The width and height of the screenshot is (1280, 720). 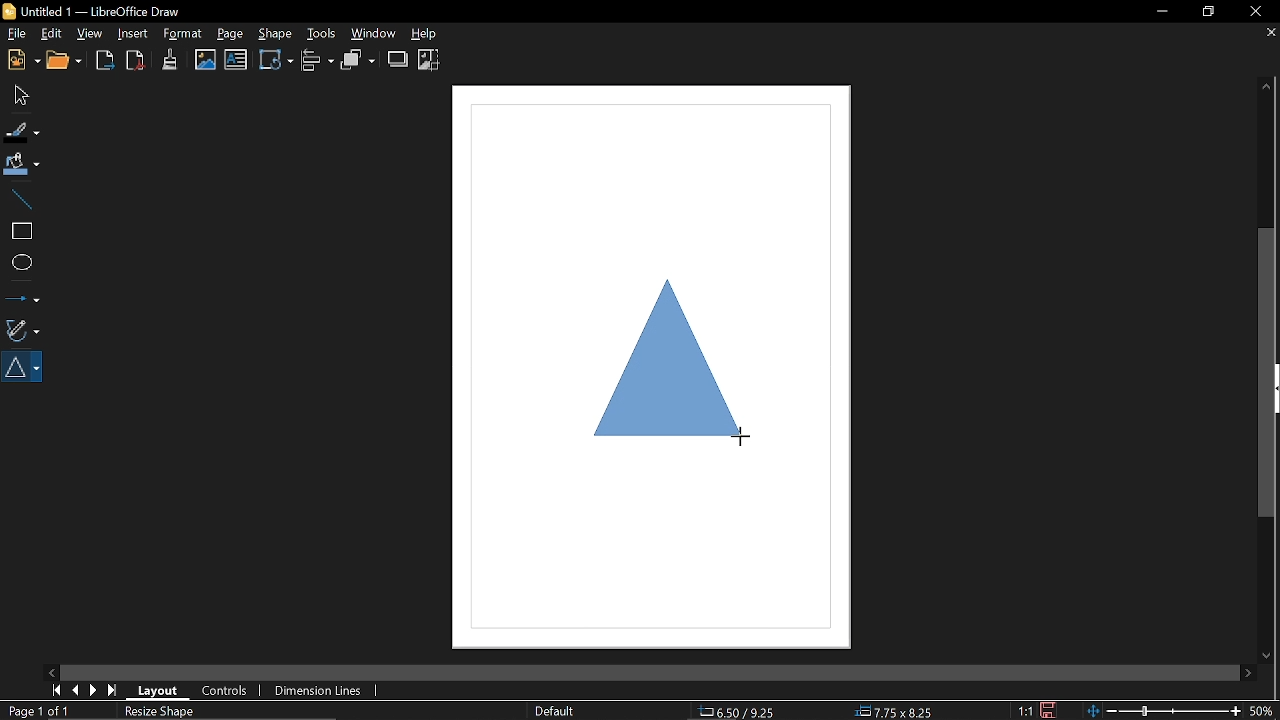 What do you see at coordinates (22, 295) in the screenshot?
I see `Lines and arrows` at bounding box center [22, 295].